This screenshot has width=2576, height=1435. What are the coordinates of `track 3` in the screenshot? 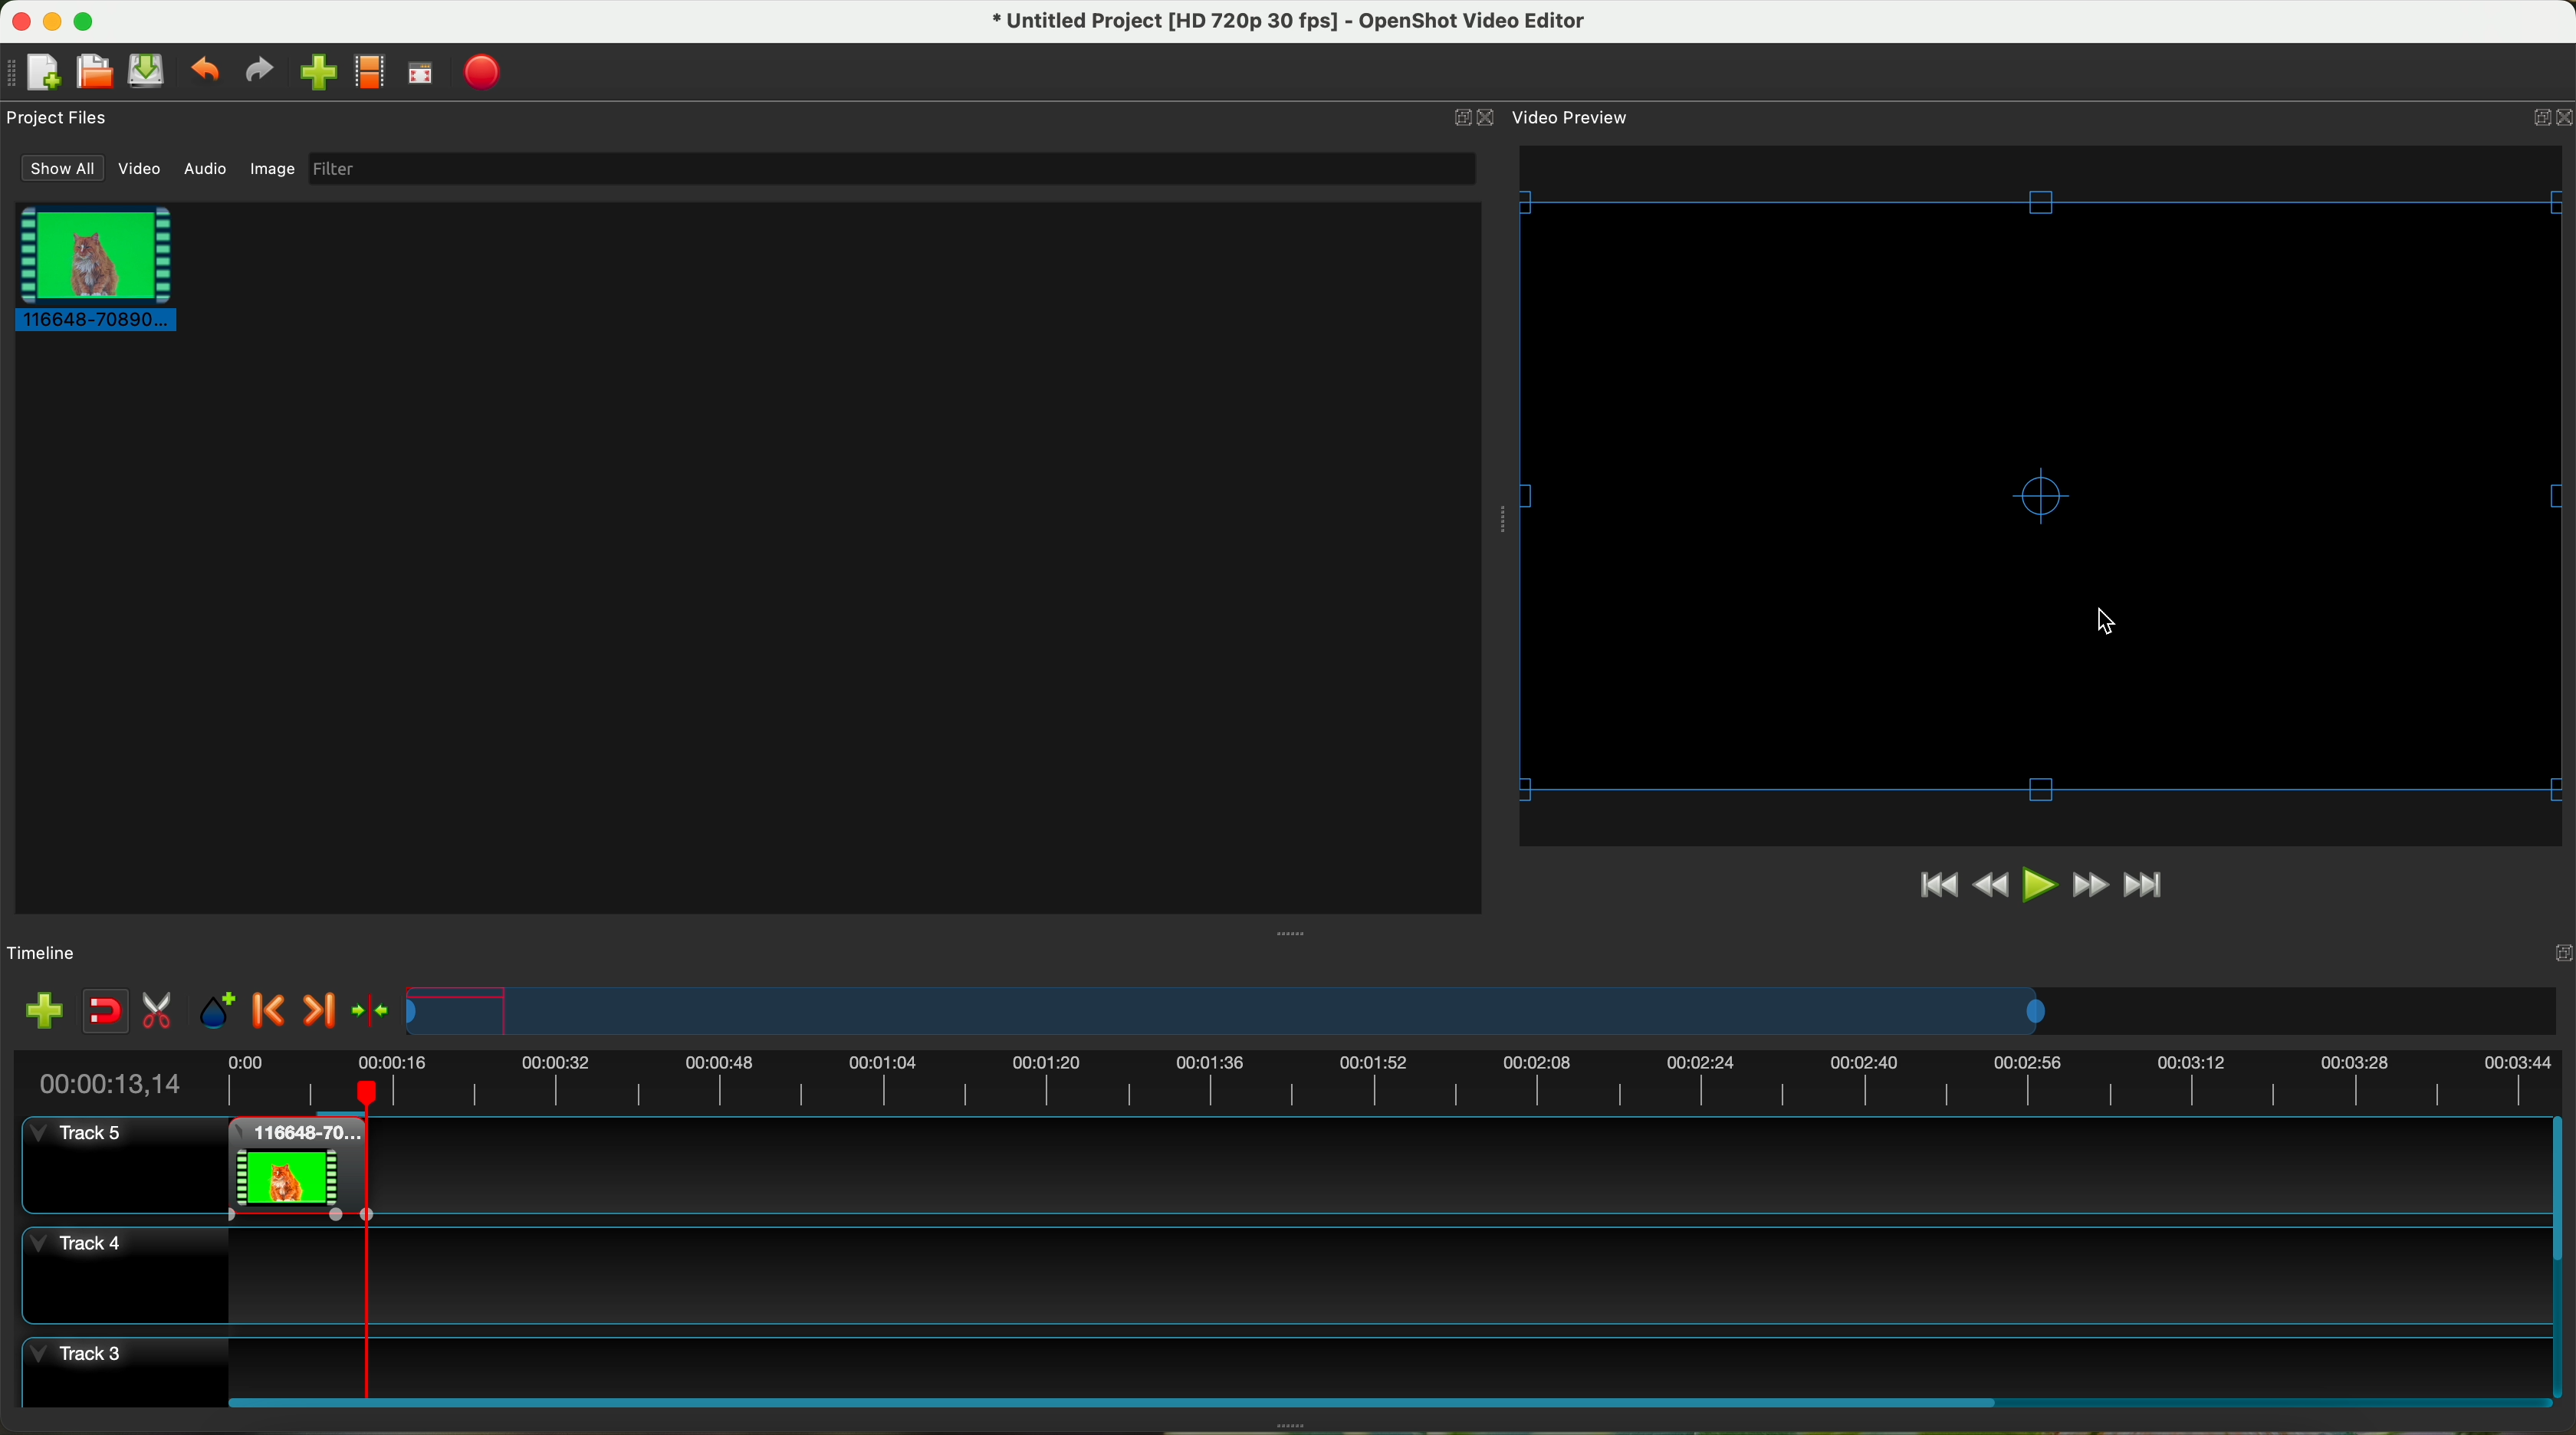 It's located at (1283, 1362).